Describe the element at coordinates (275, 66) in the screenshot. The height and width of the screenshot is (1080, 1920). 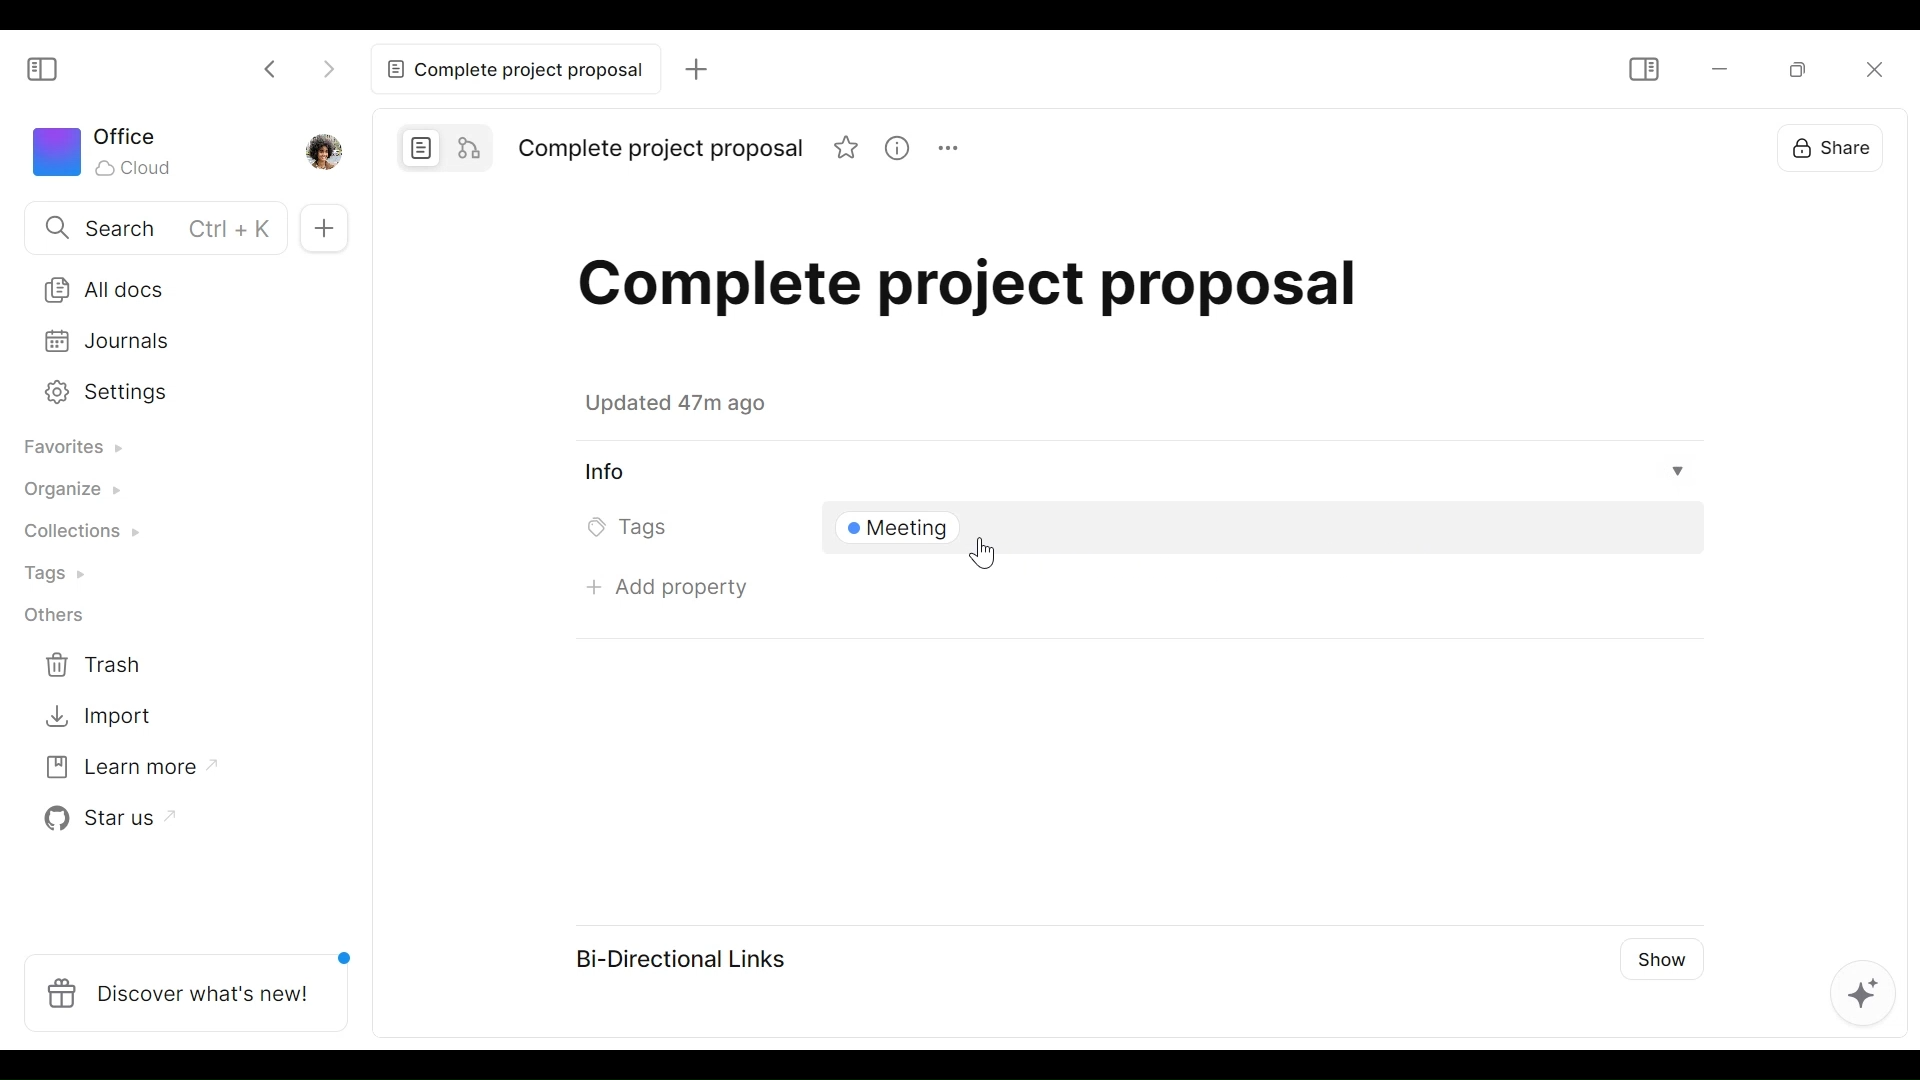
I see `Click to go back` at that location.